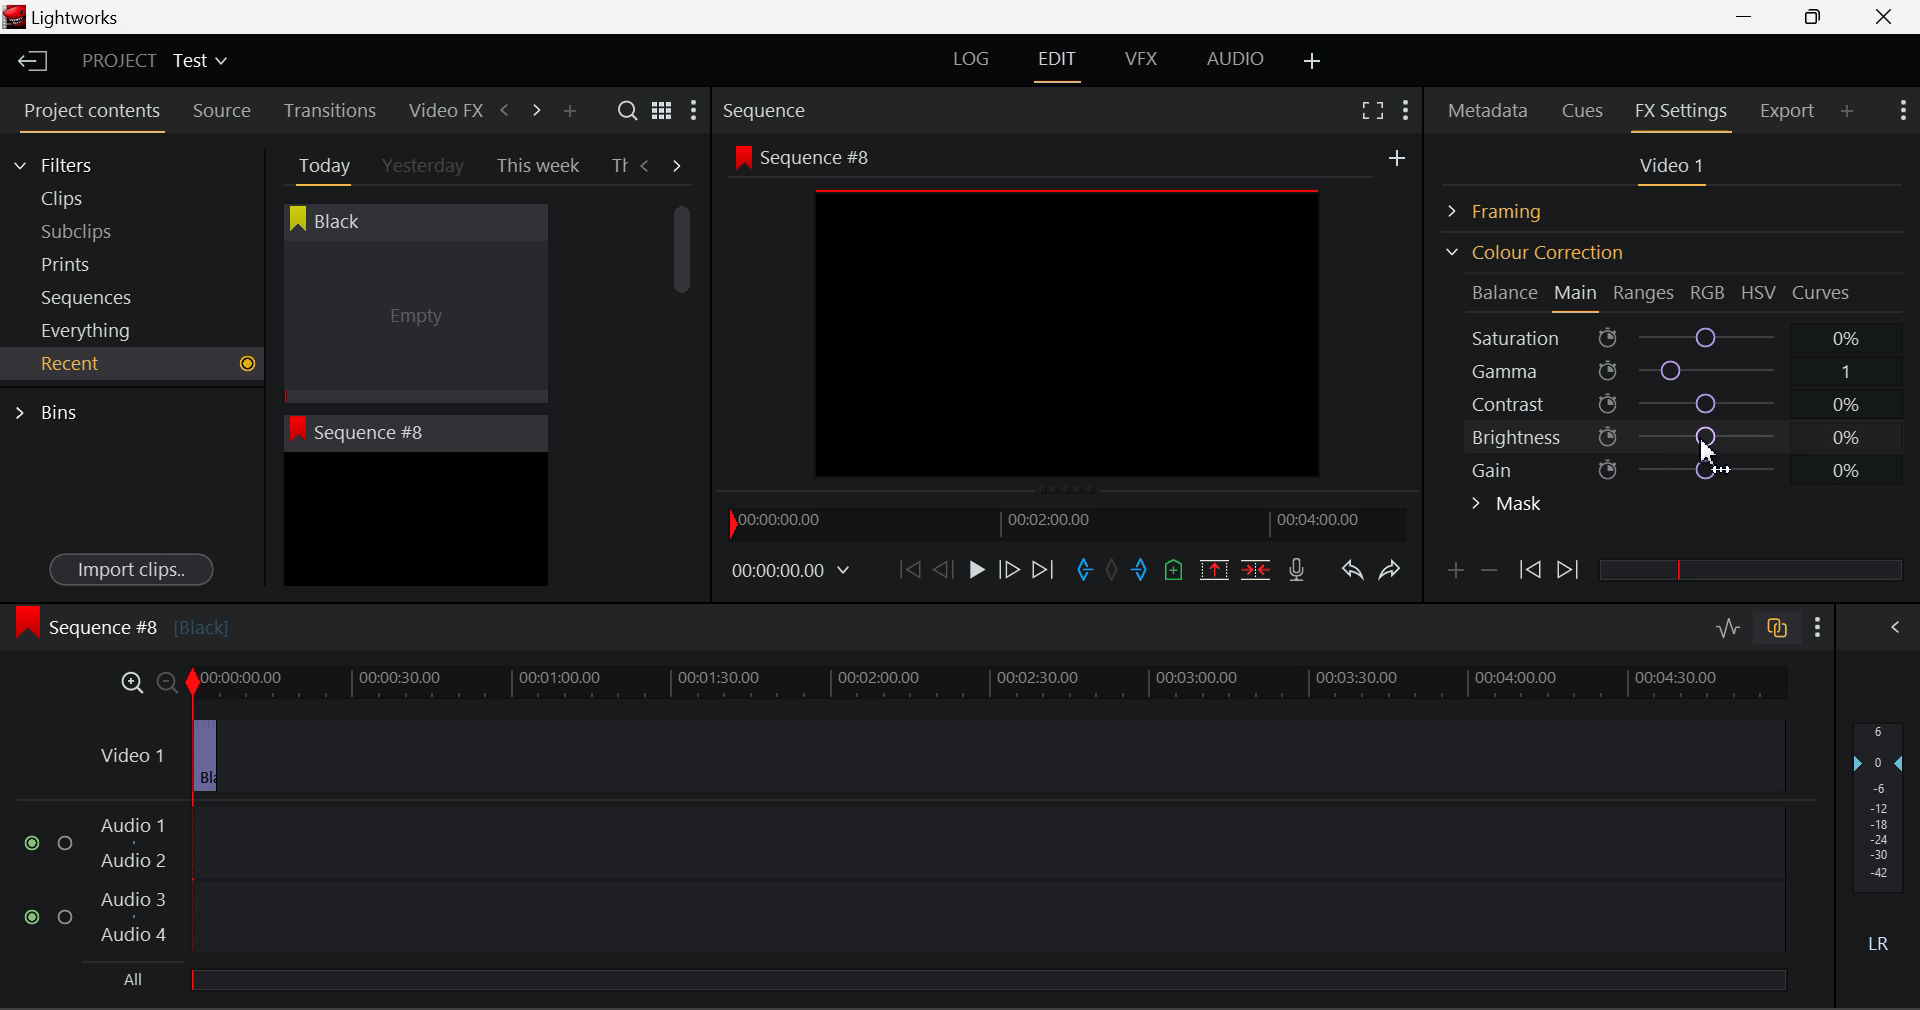  I want to click on Add Panel, so click(1848, 110).